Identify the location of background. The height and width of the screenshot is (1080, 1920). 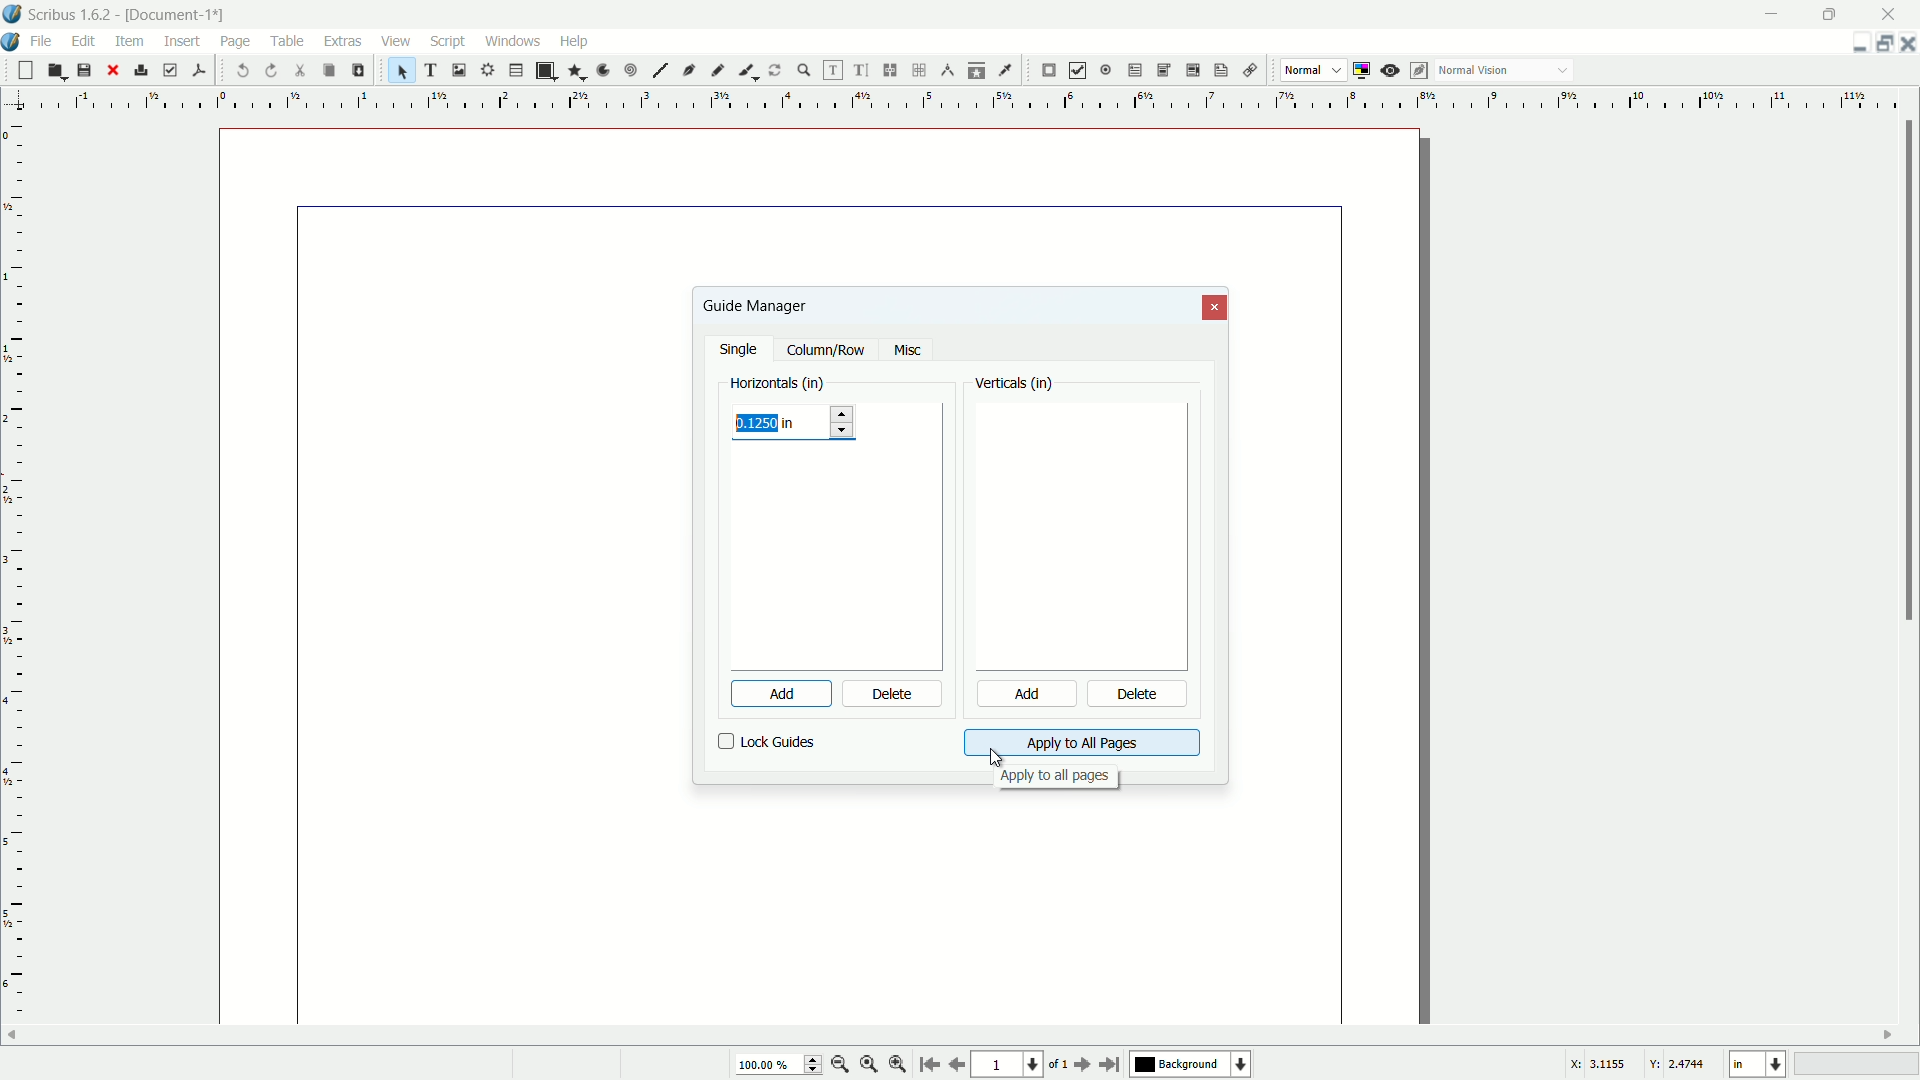
(1193, 1065).